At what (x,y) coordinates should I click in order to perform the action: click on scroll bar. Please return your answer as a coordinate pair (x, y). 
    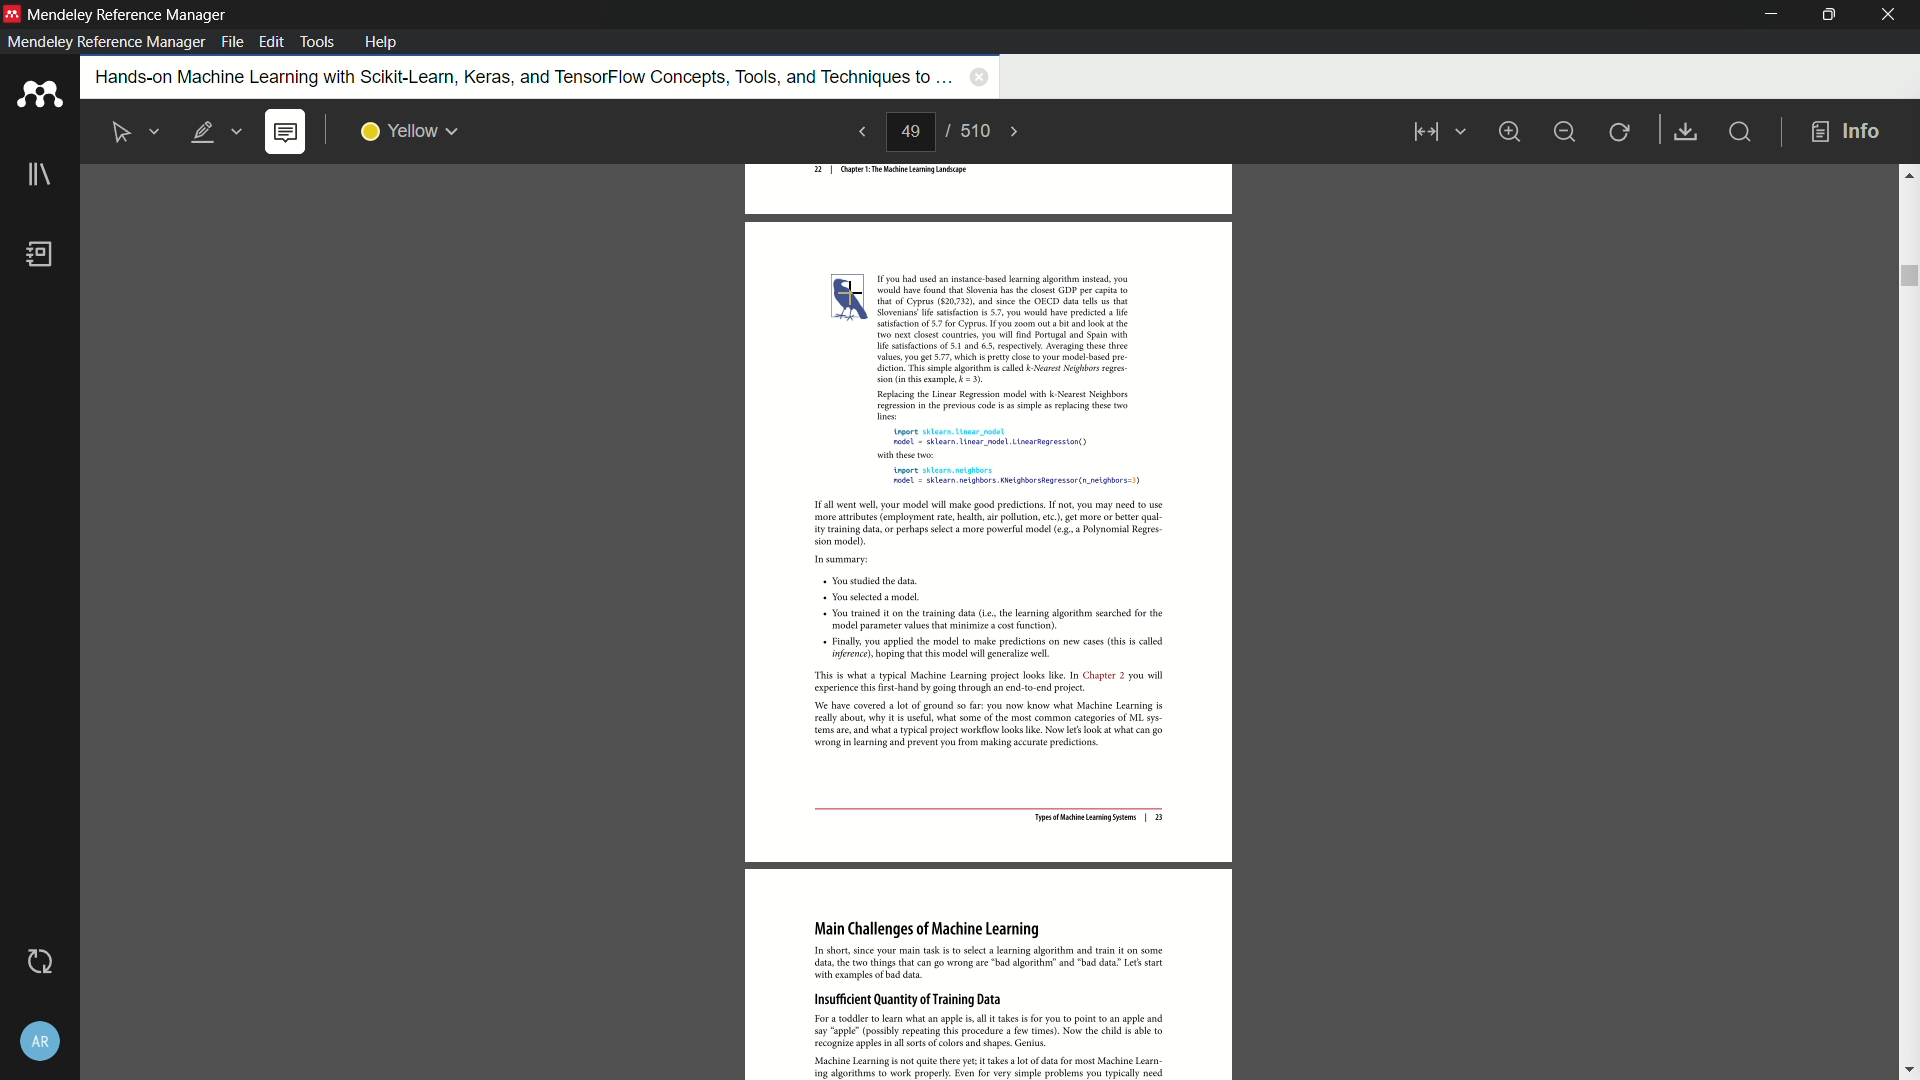
    Looking at the image, I should click on (1908, 619).